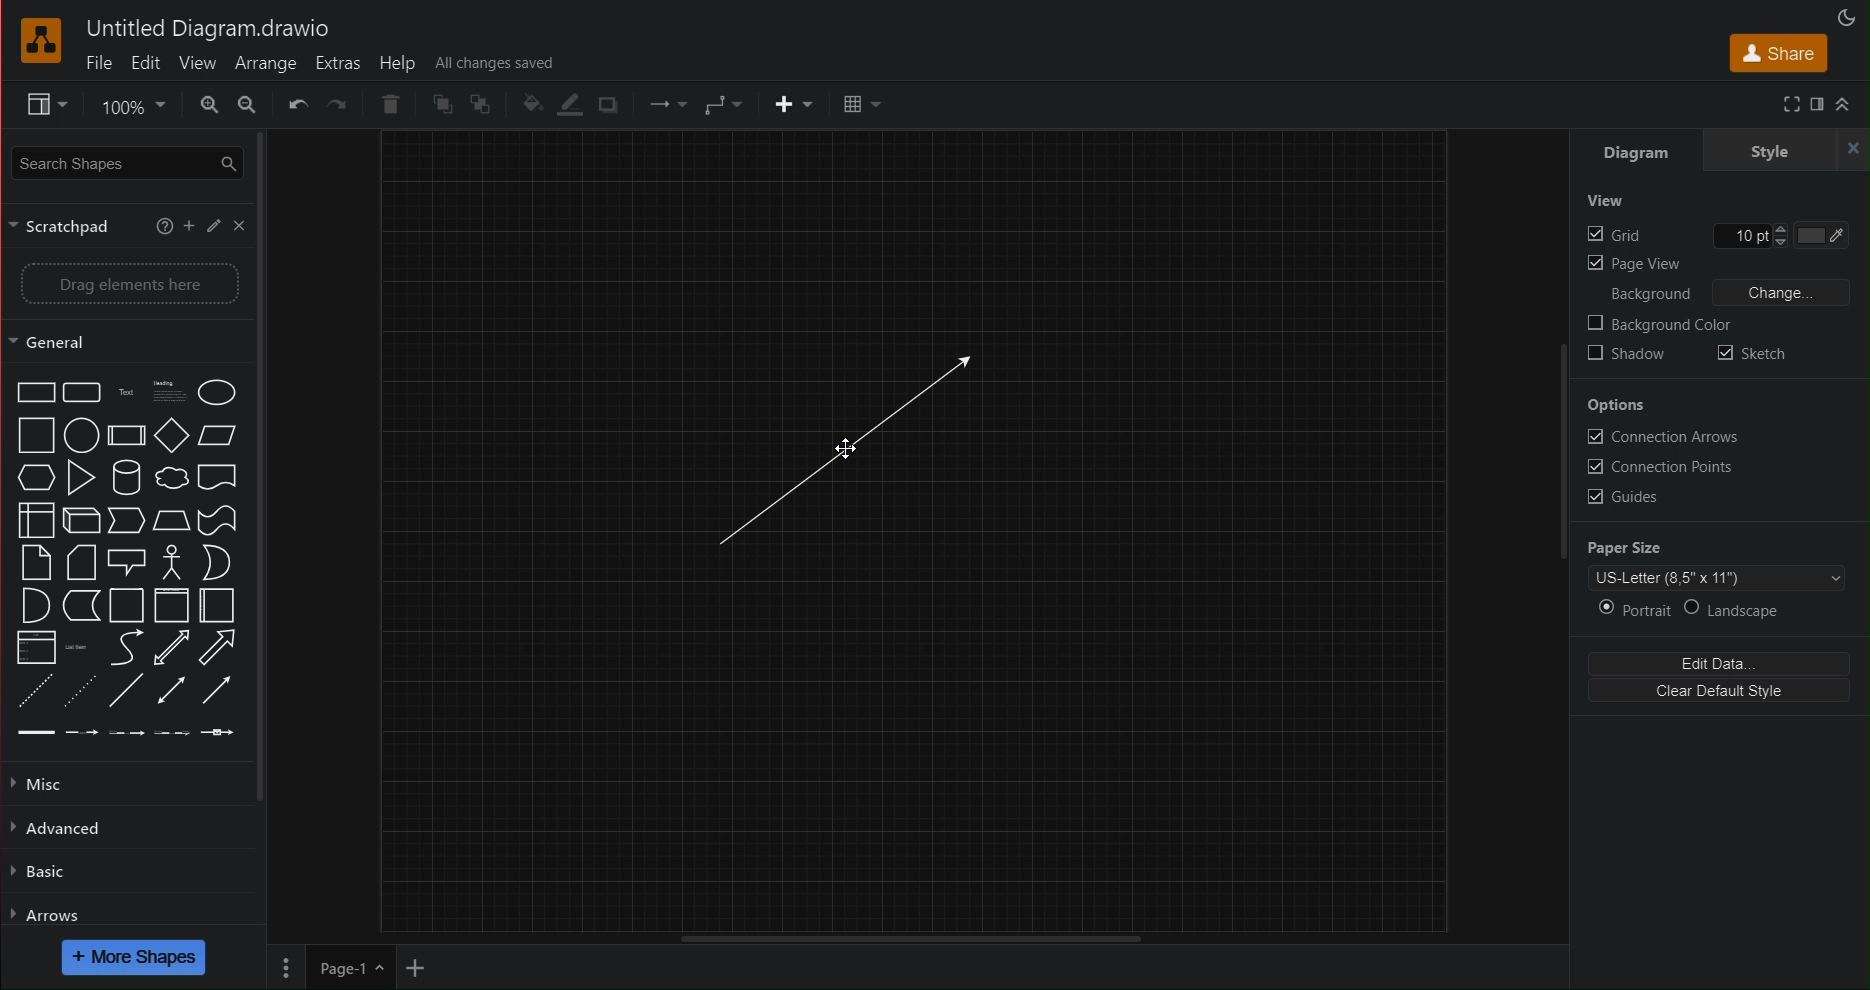 This screenshot has height=990, width=1870. Describe the element at coordinates (1616, 404) in the screenshot. I see `Options` at that location.